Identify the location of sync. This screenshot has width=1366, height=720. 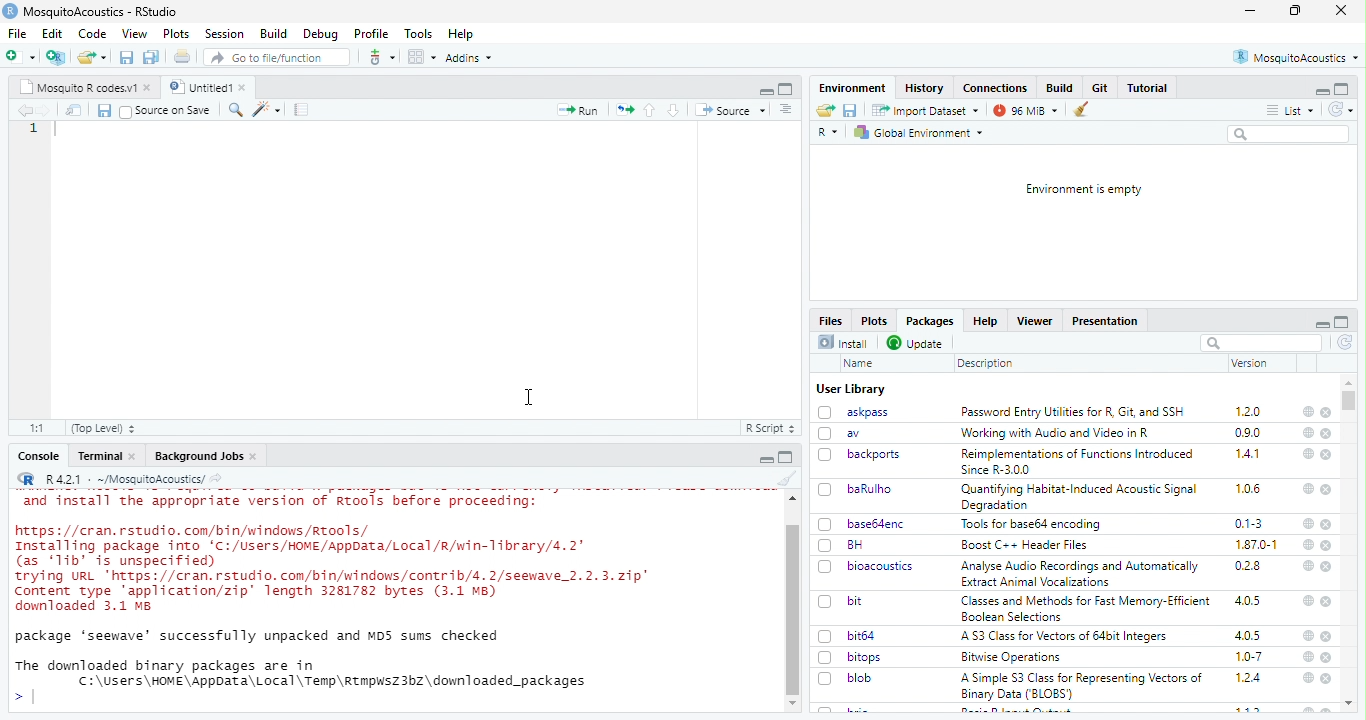
(1346, 343).